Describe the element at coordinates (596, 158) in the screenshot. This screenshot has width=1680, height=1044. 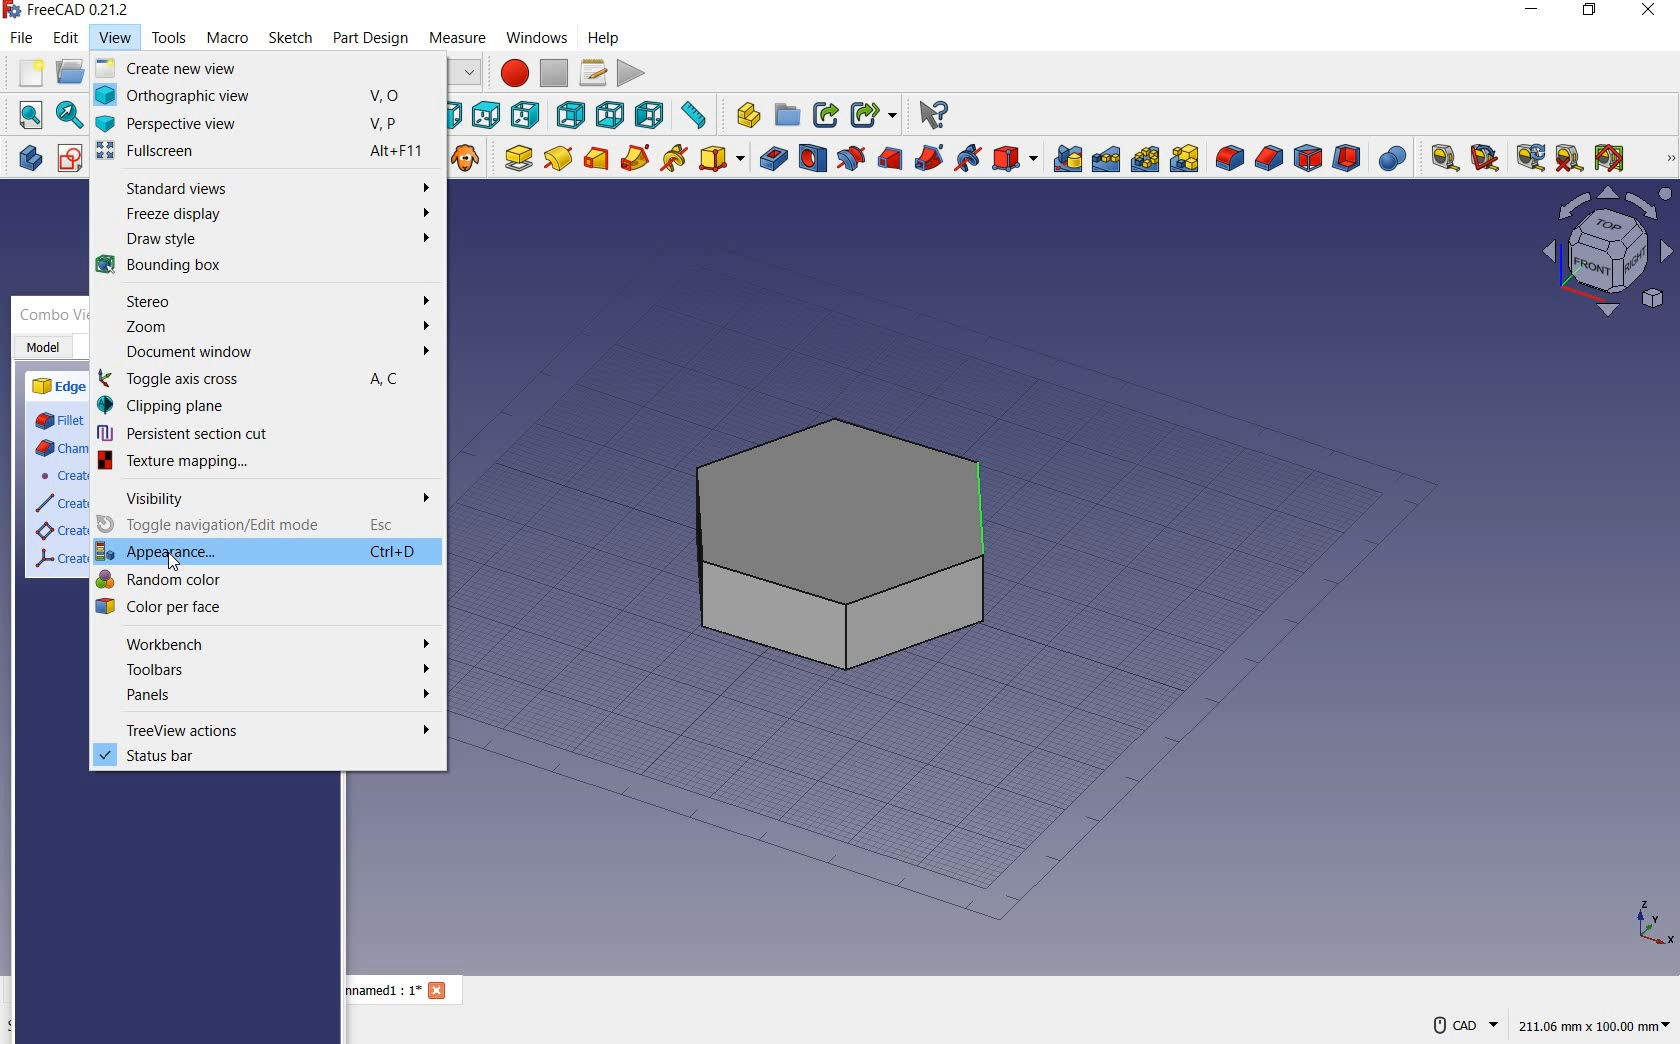
I see `additive loft` at that location.